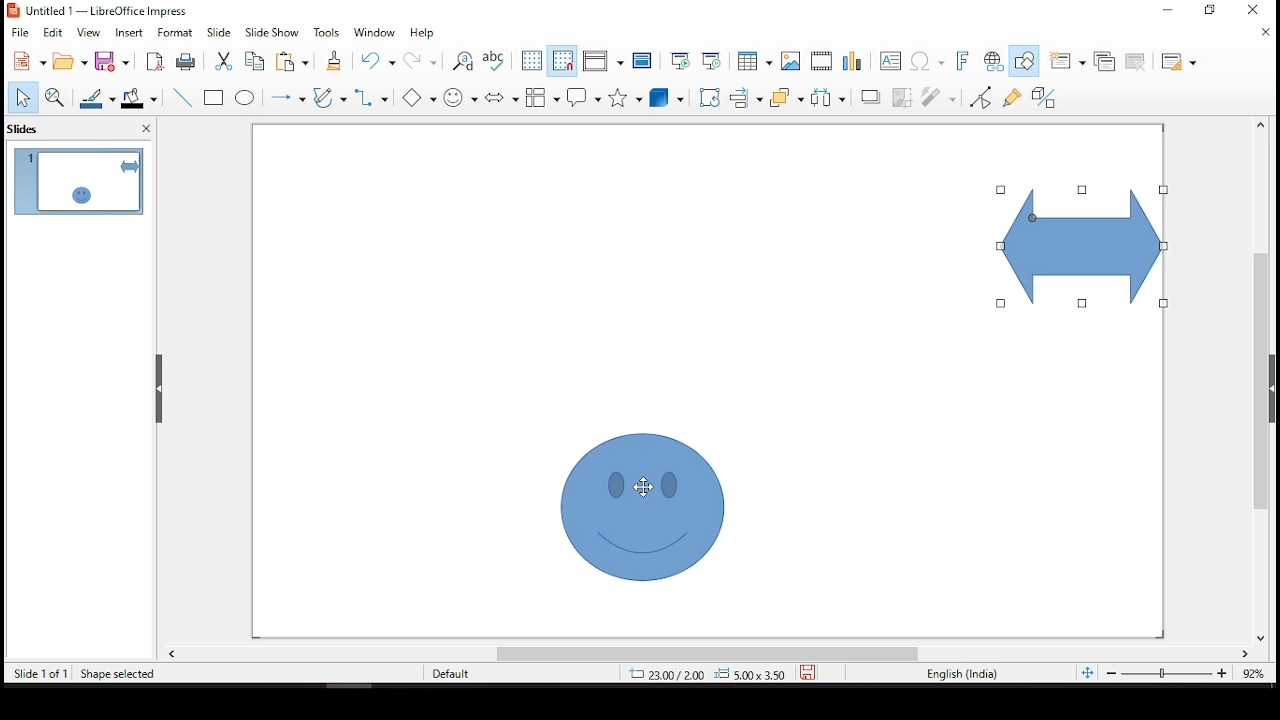  I want to click on display grid, so click(531, 62).